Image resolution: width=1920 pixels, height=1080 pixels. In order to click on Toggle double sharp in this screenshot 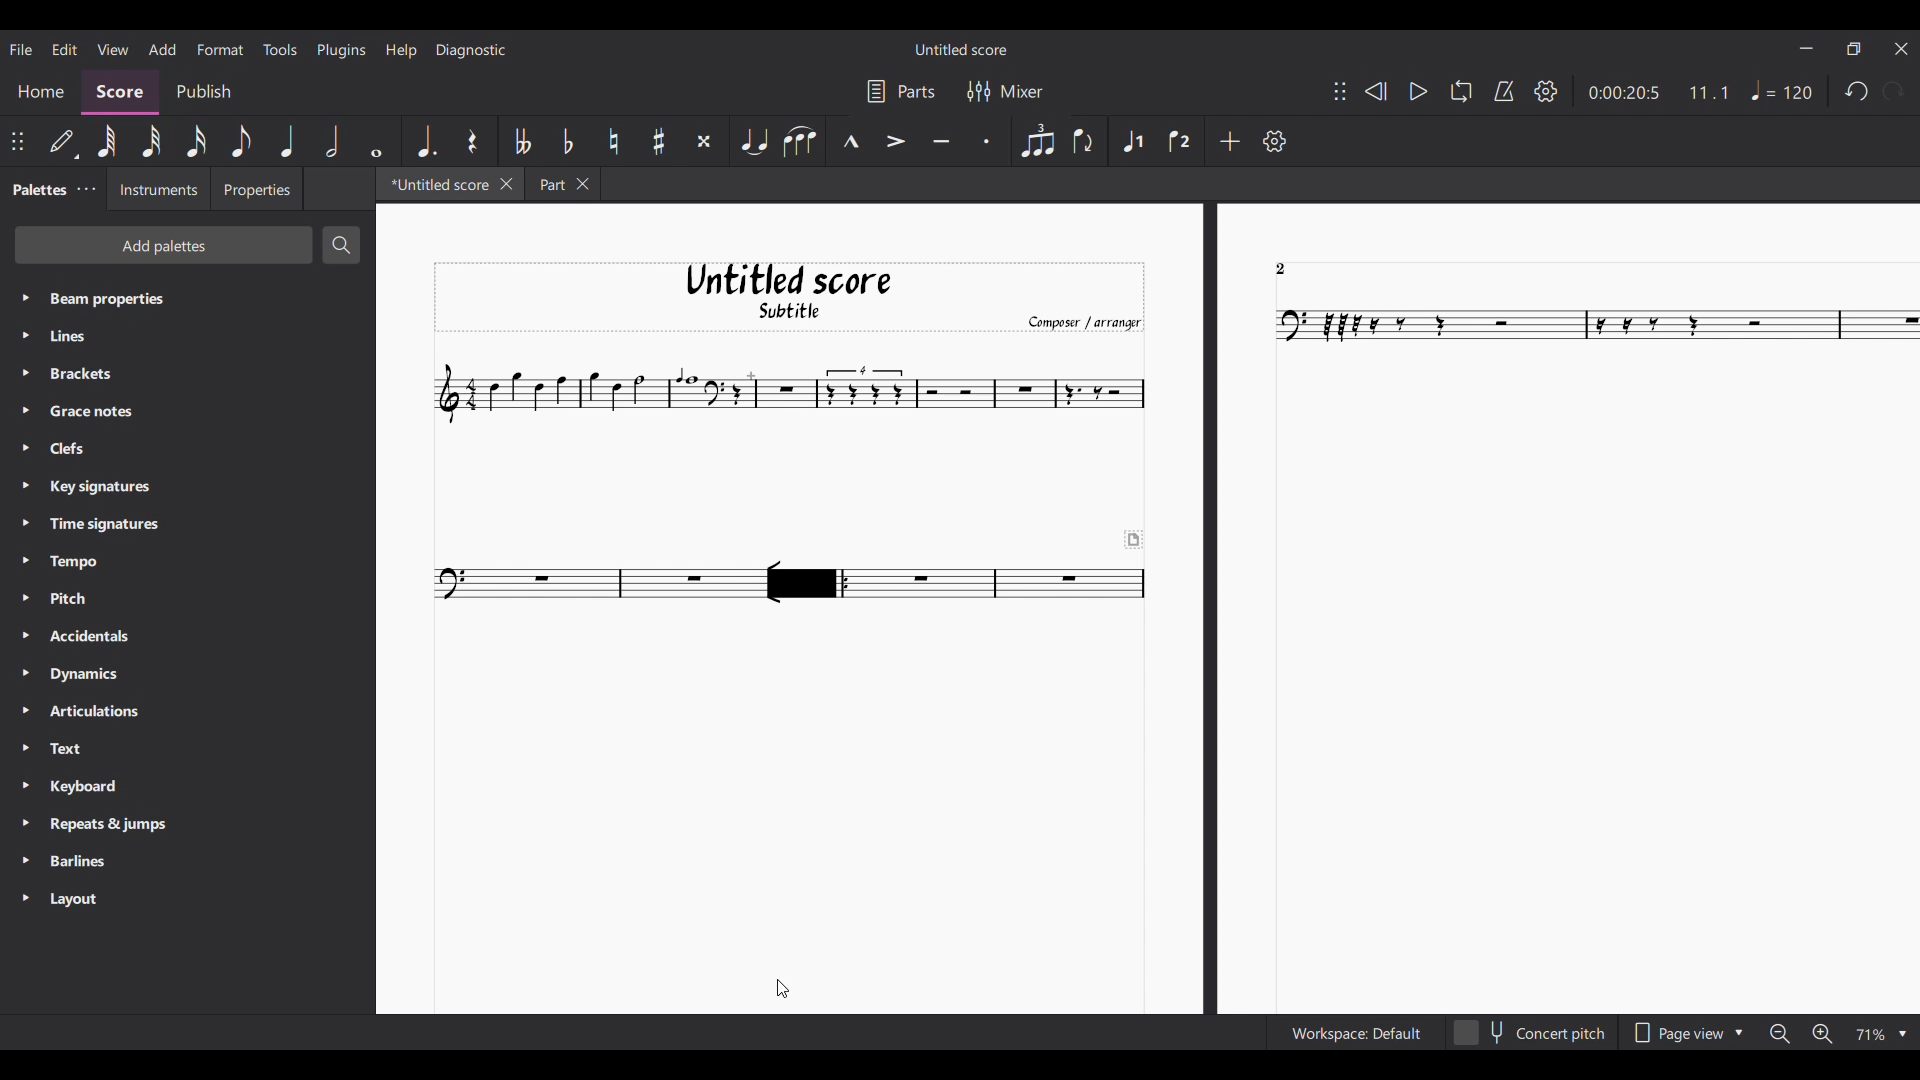, I will do `click(703, 142)`.